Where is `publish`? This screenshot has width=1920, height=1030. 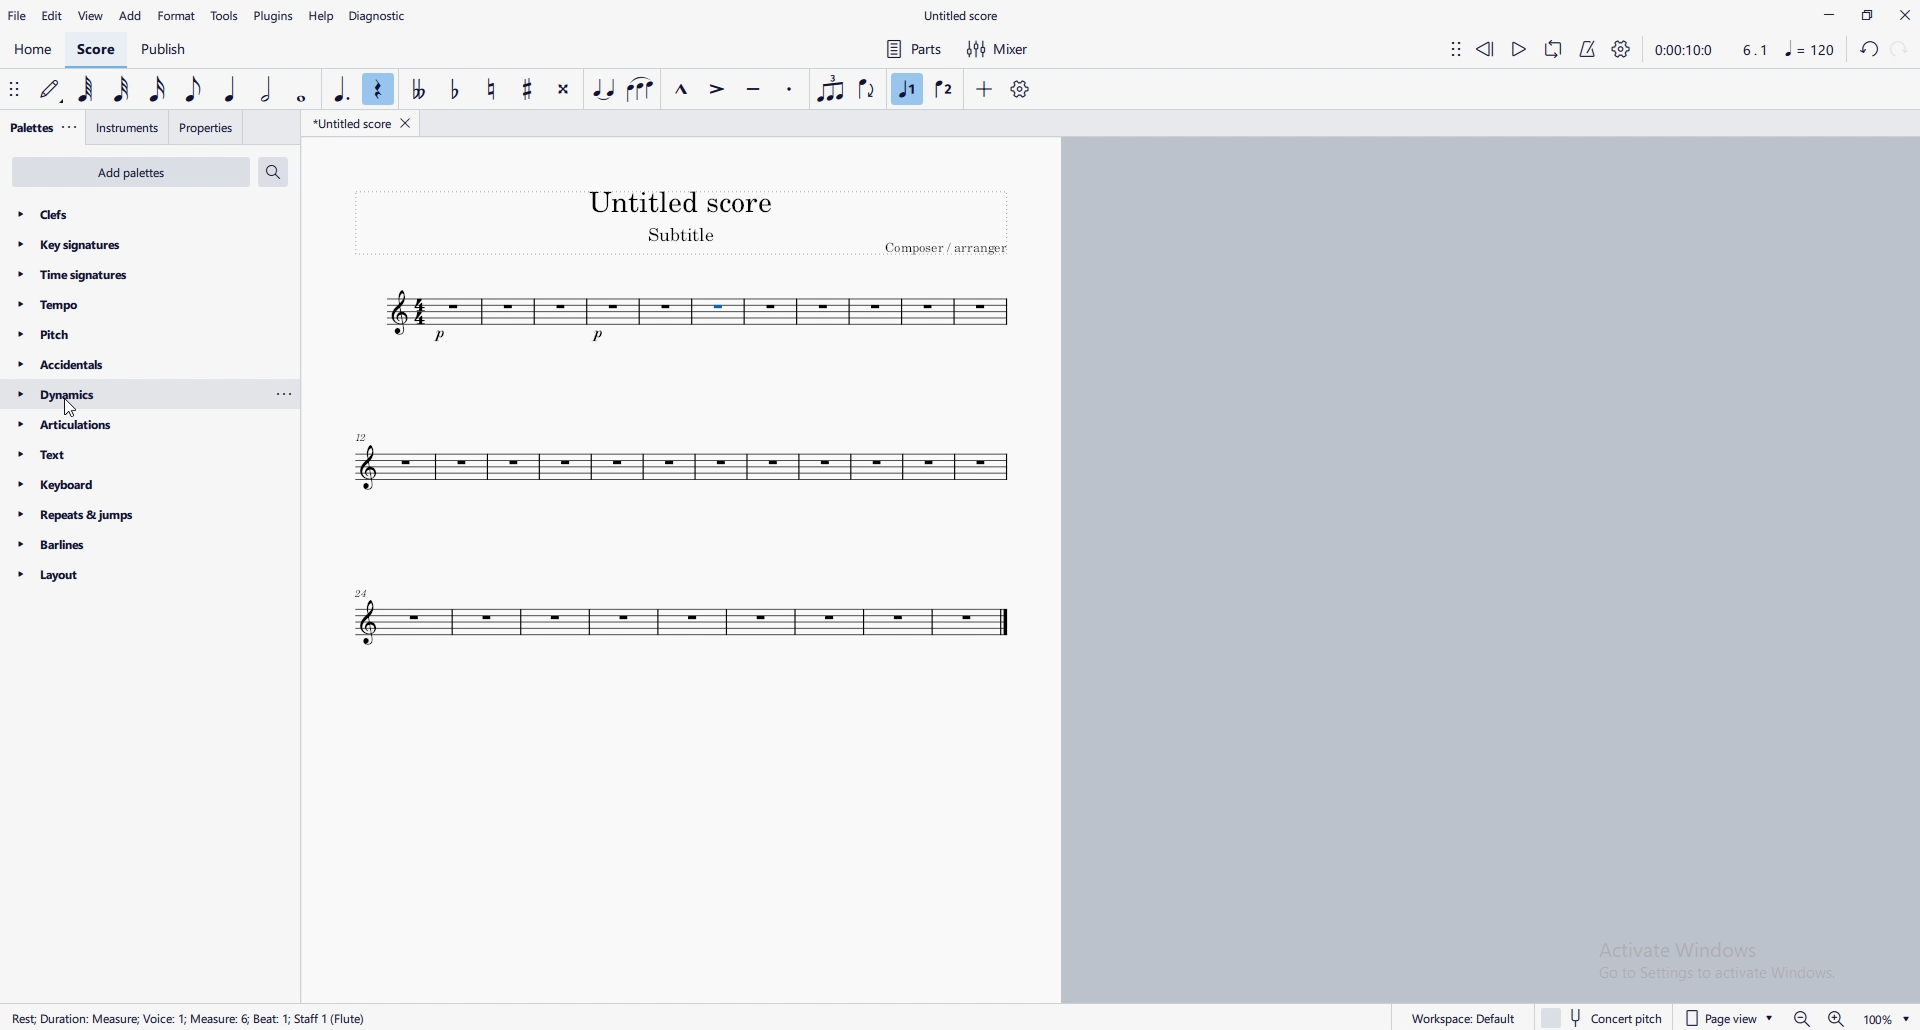
publish is located at coordinates (163, 50).